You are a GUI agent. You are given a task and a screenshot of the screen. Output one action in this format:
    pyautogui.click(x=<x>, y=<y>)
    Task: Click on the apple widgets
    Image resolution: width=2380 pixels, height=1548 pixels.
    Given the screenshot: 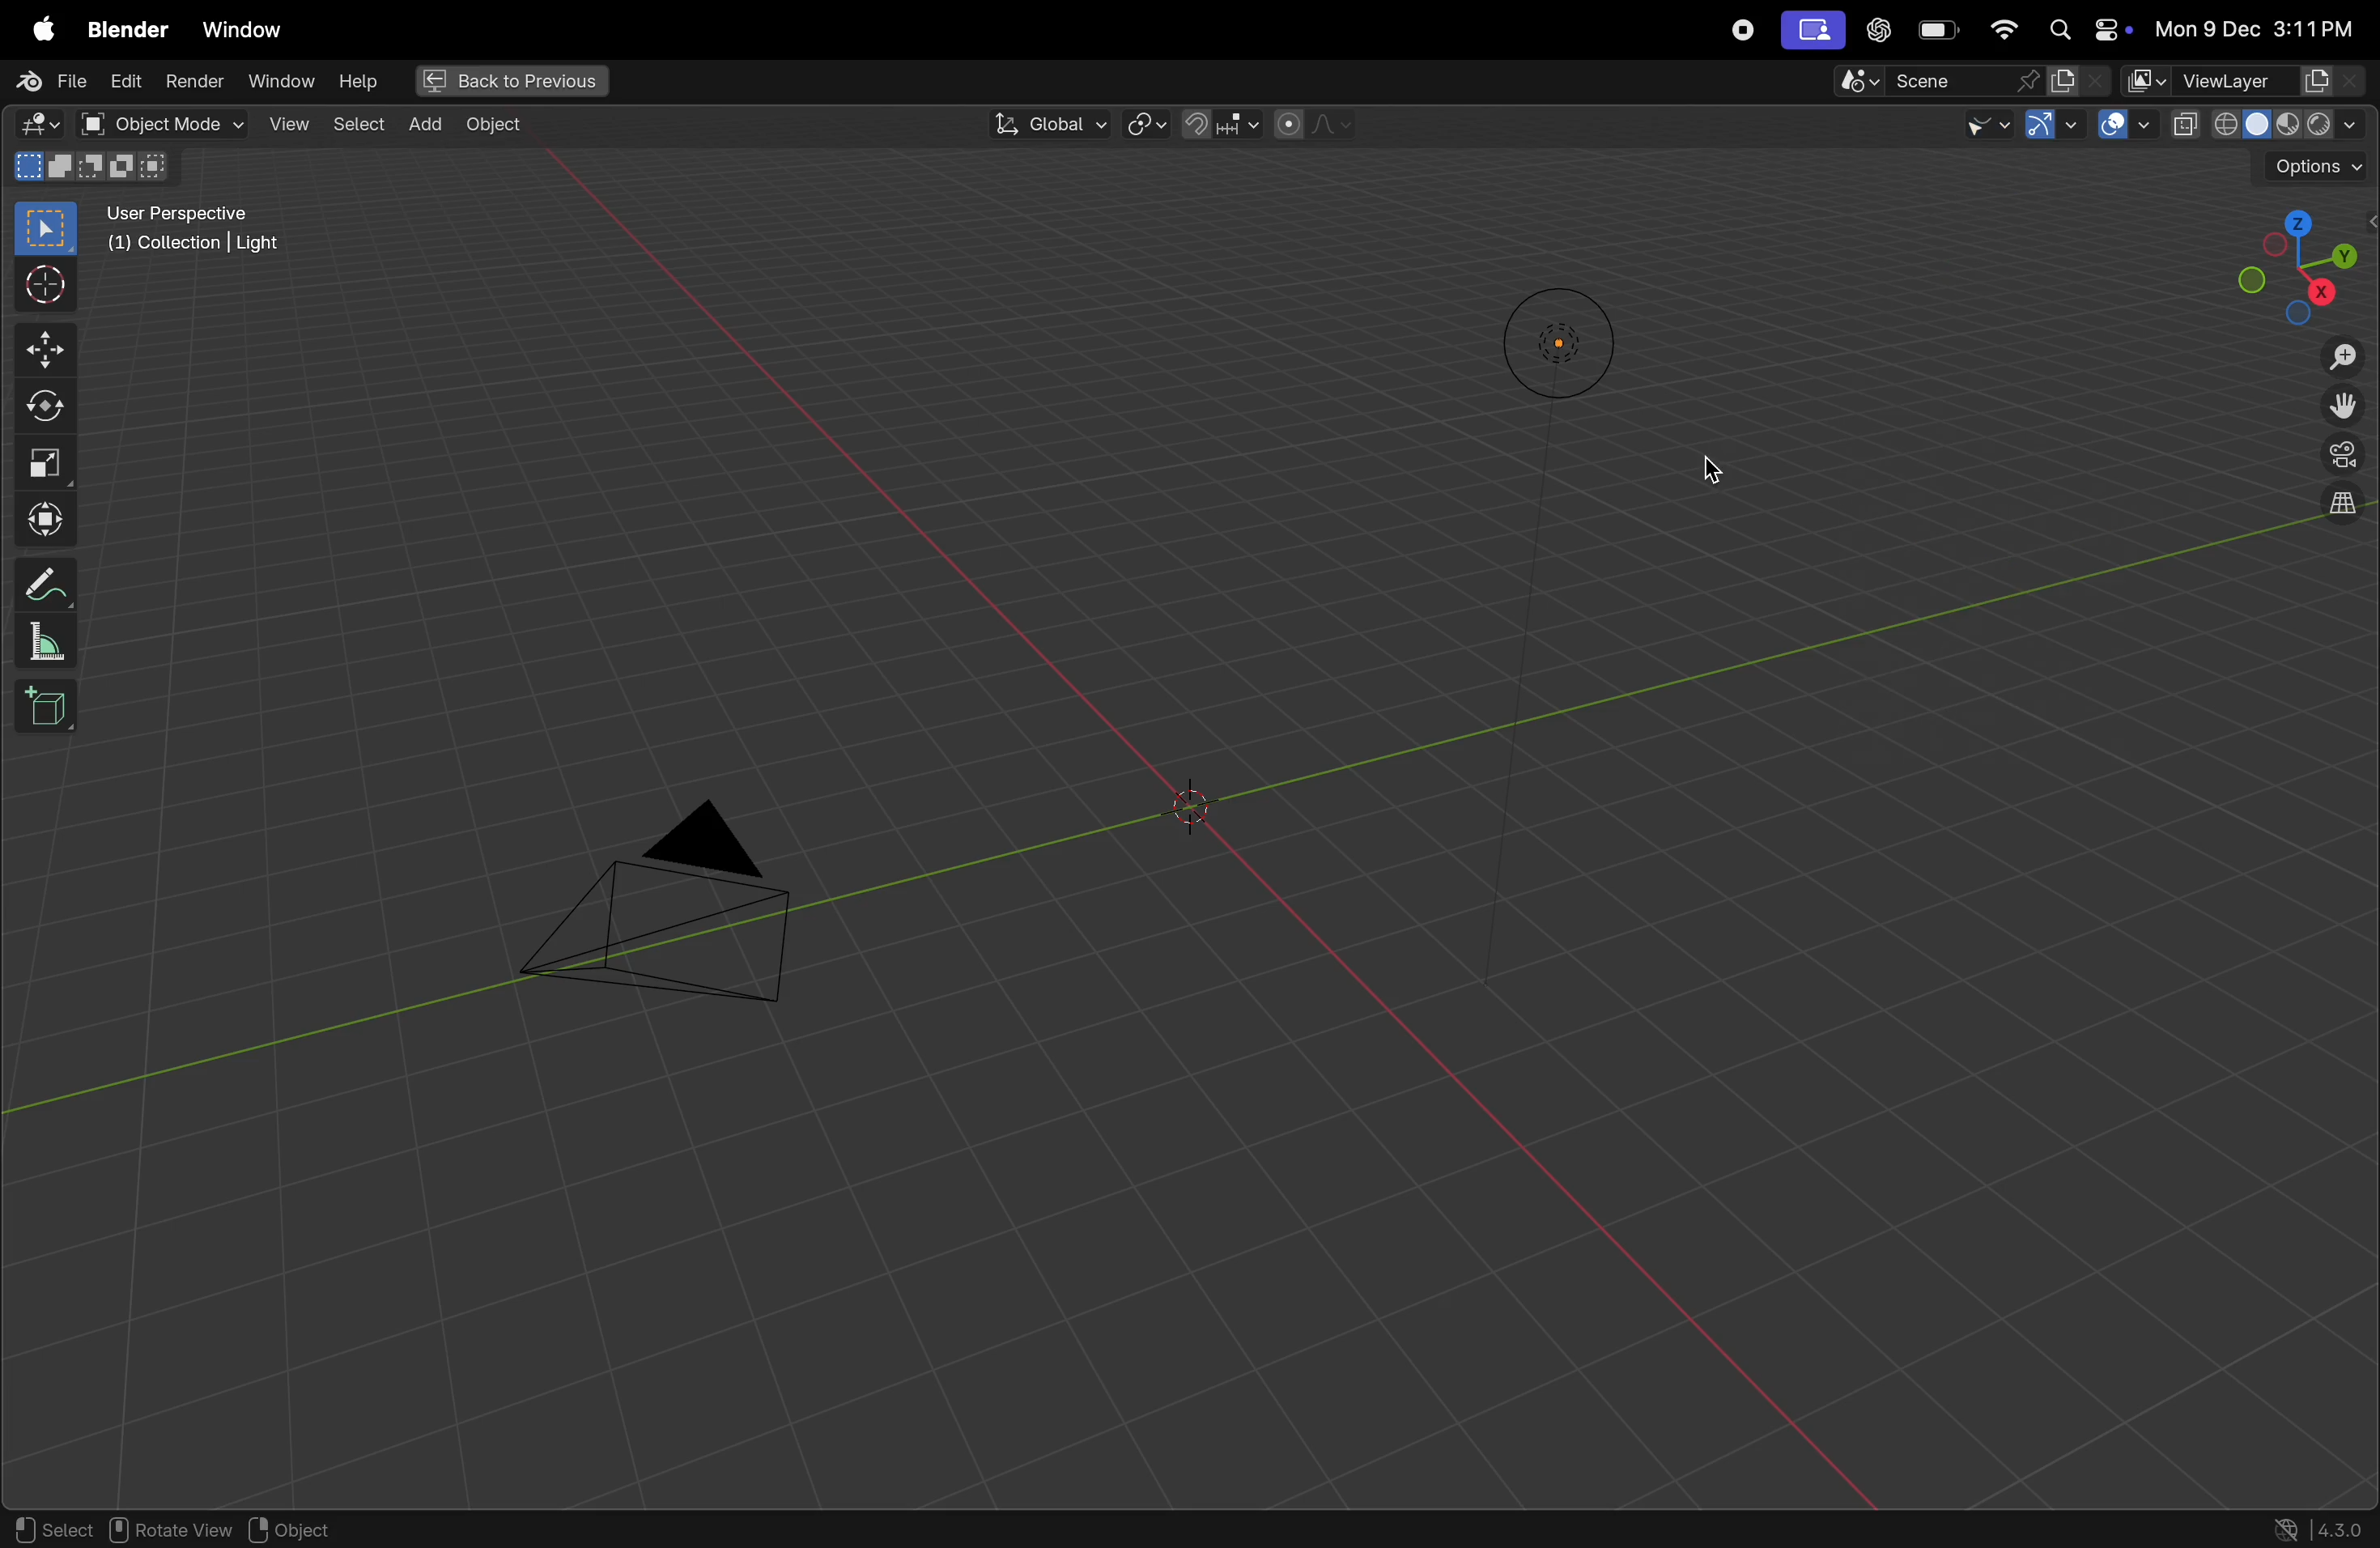 What is the action you would take?
    pyautogui.click(x=2083, y=29)
    